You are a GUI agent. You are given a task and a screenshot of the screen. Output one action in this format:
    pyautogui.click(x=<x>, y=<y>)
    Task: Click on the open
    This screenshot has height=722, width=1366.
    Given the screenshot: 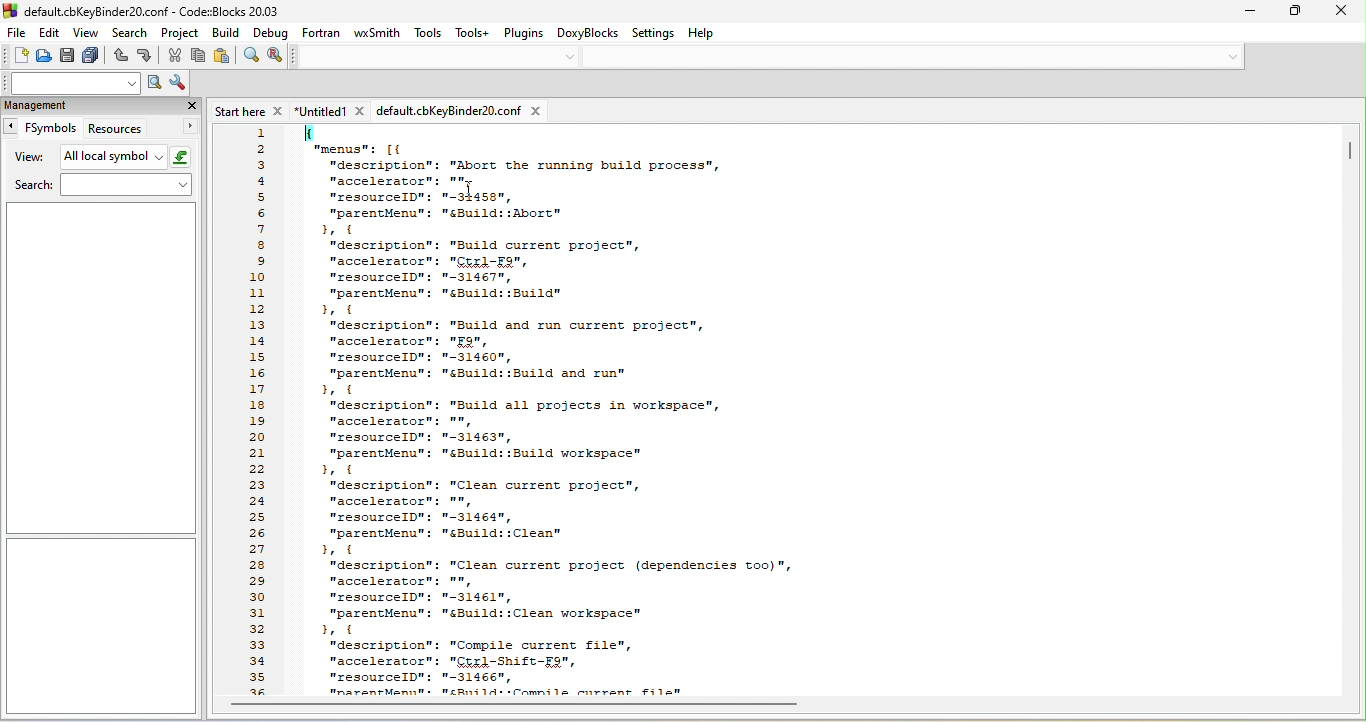 What is the action you would take?
    pyautogui.click(x=45, y=54)
    